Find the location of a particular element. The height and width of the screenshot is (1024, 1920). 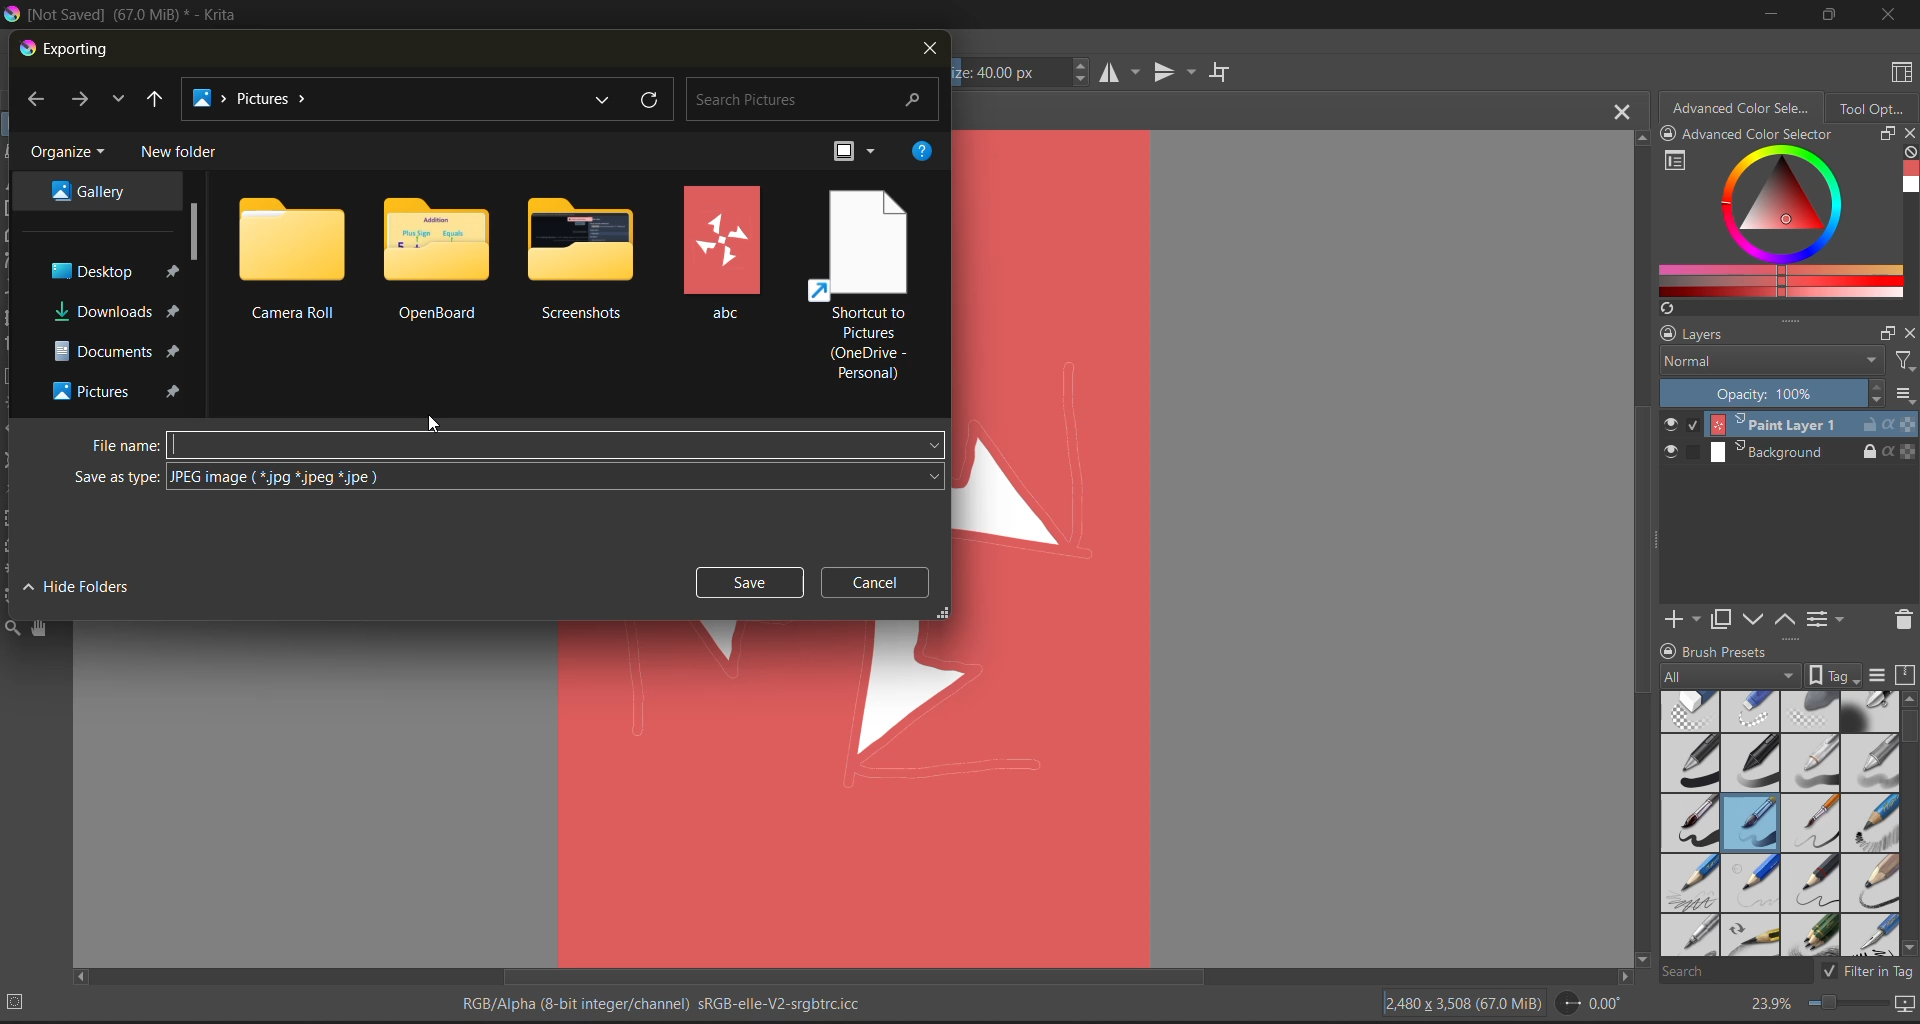

advanced color selector is located at coordinates (1745, 111).